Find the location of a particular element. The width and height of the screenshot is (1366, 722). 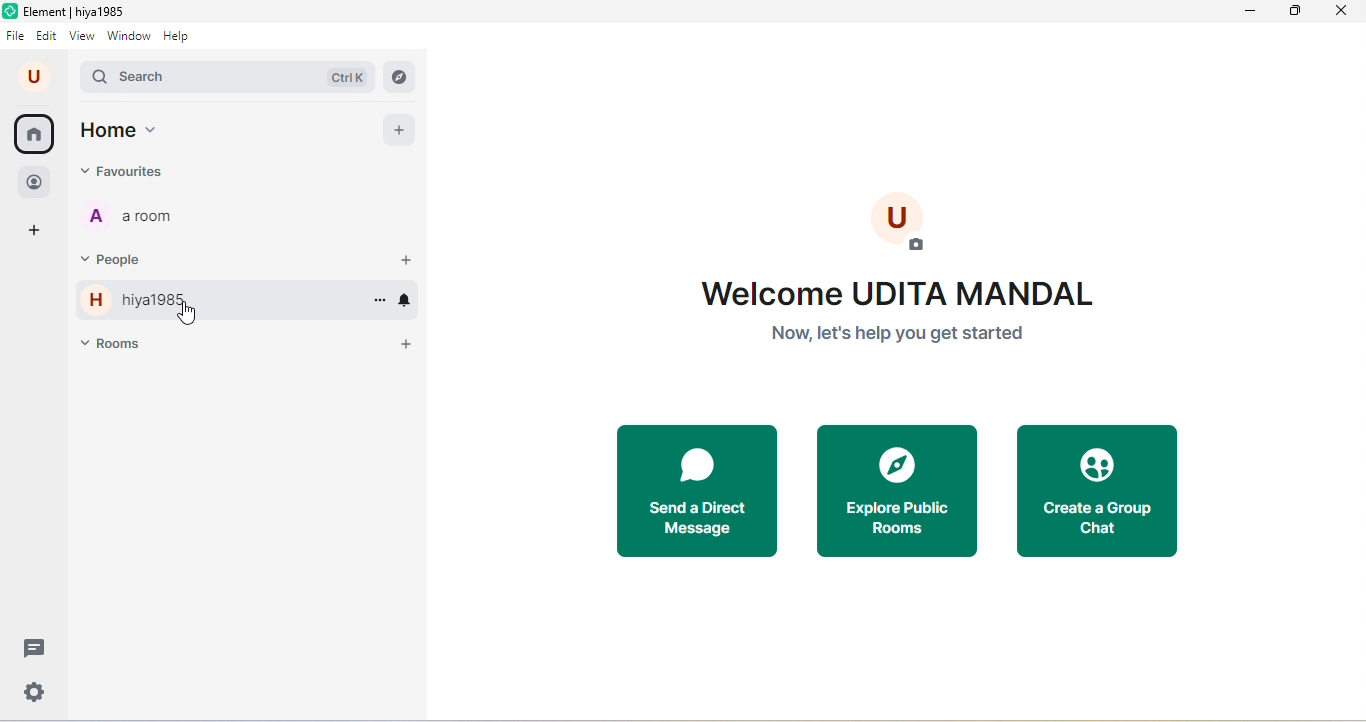

Favourites is located at coordinates (142, 172).